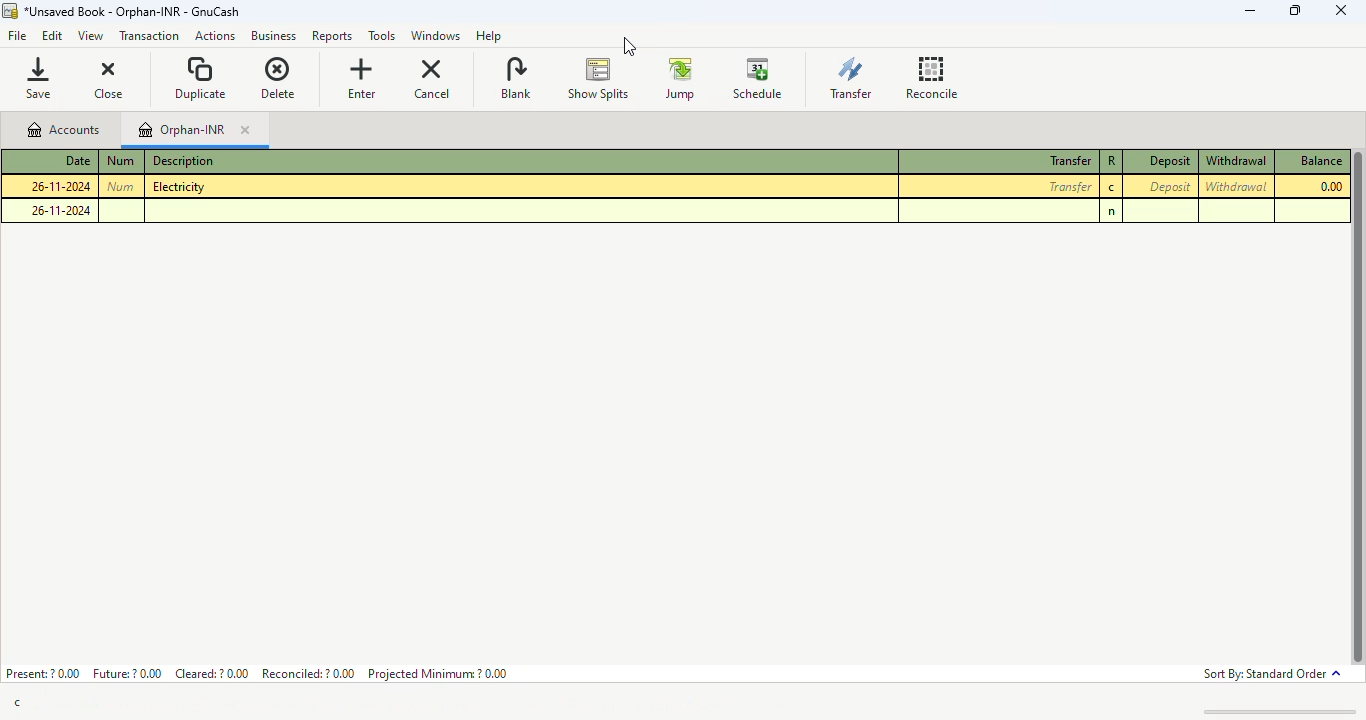  What do you see at coordinates (434, 37) in the screenshot?
I see `windows` at bounding box center [434, 37].